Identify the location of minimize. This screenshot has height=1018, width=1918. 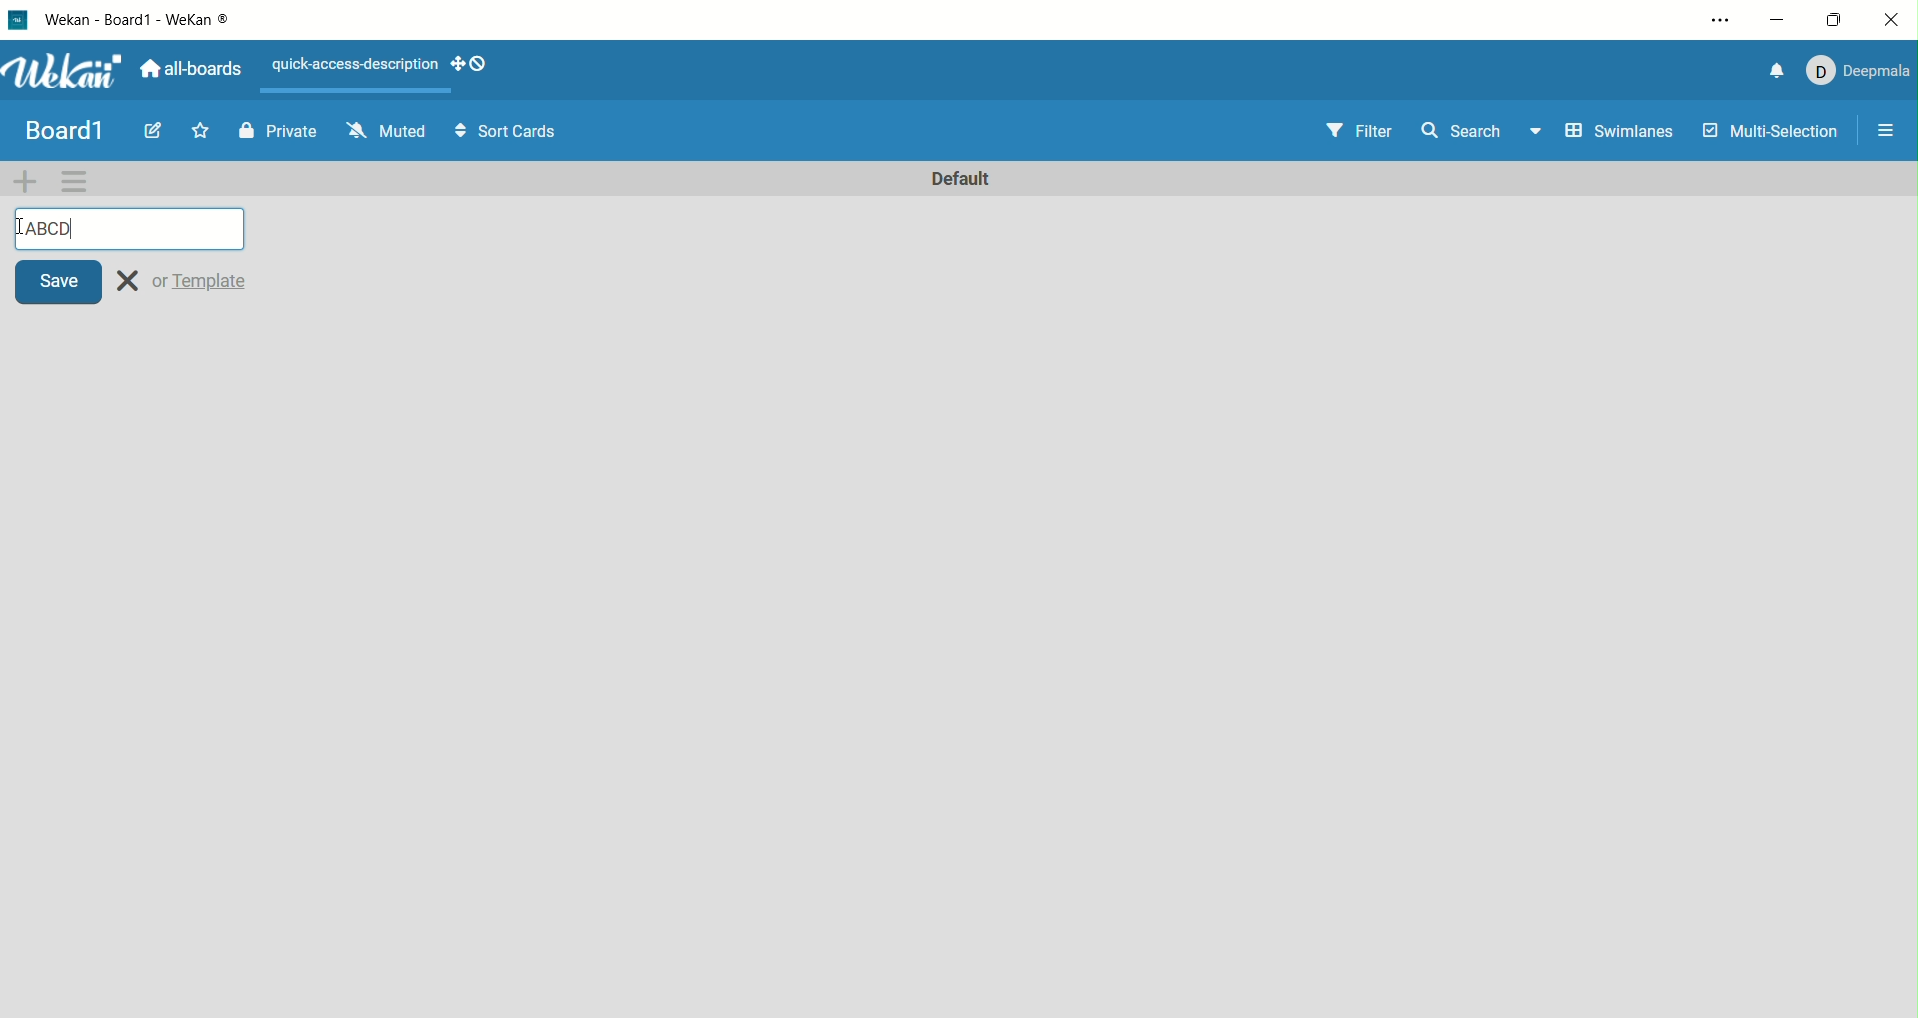
(1780, 22).